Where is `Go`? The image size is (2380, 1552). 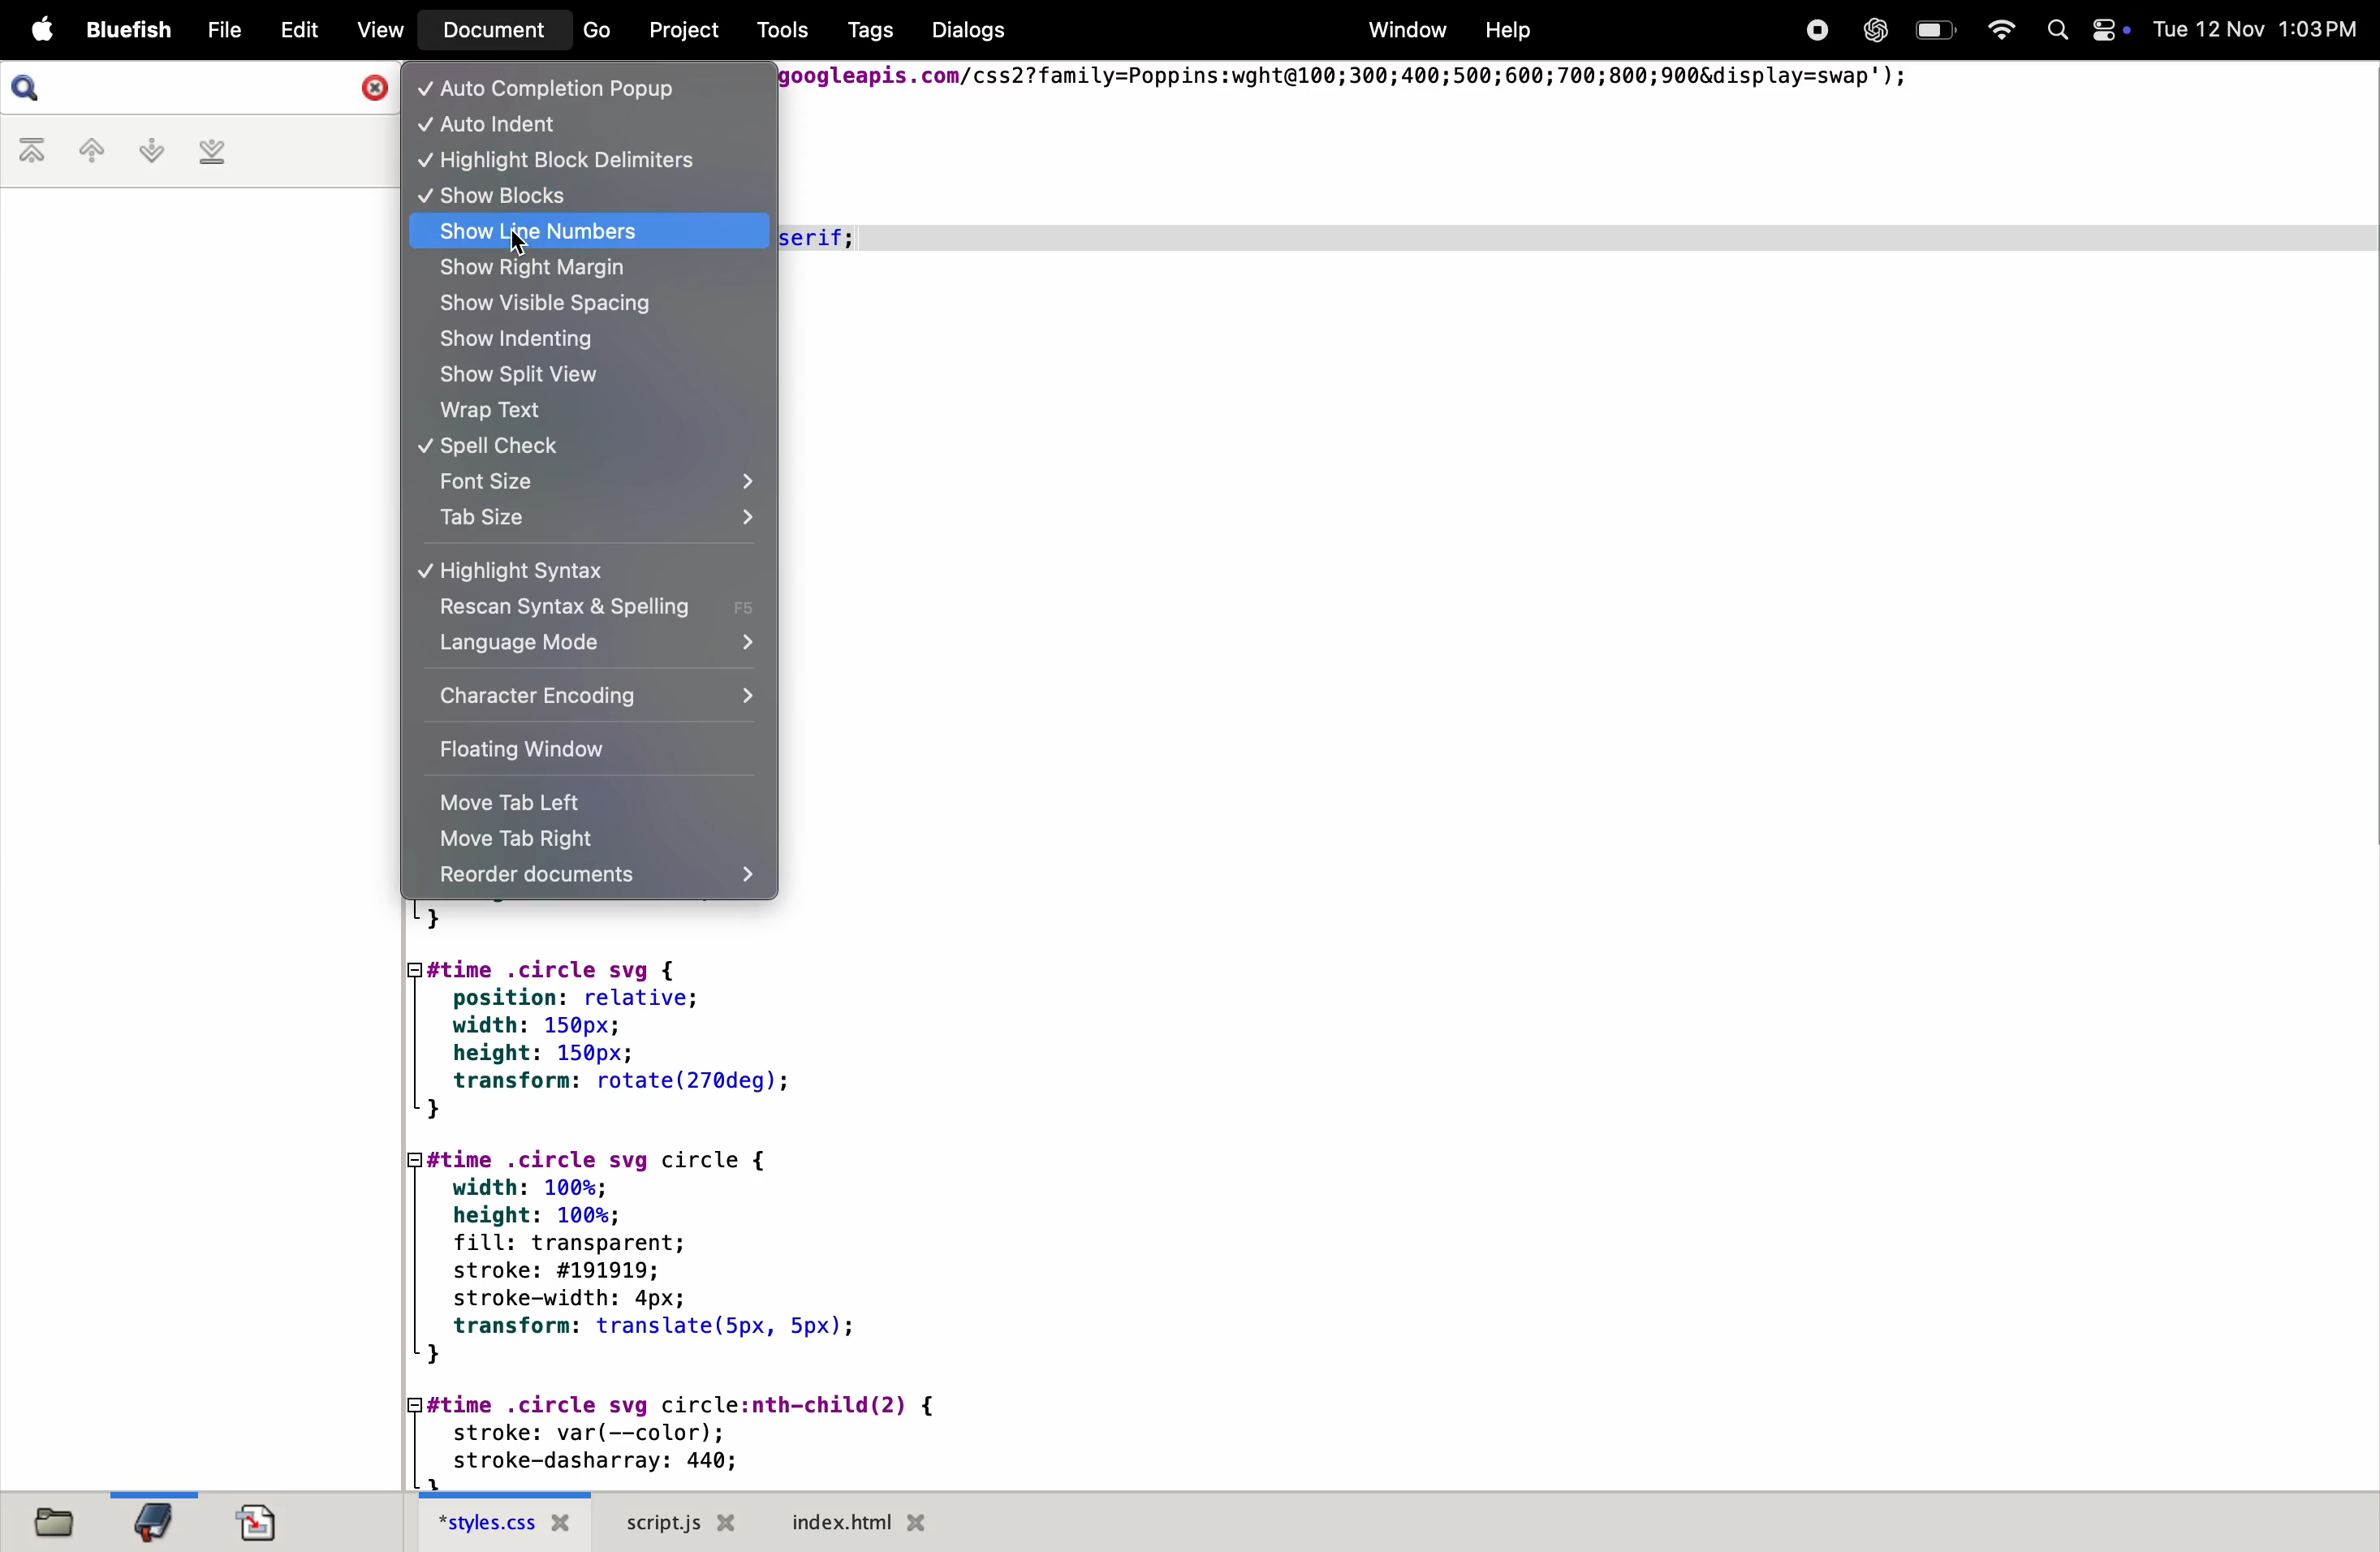
Go is located at coordinates (604, 29).